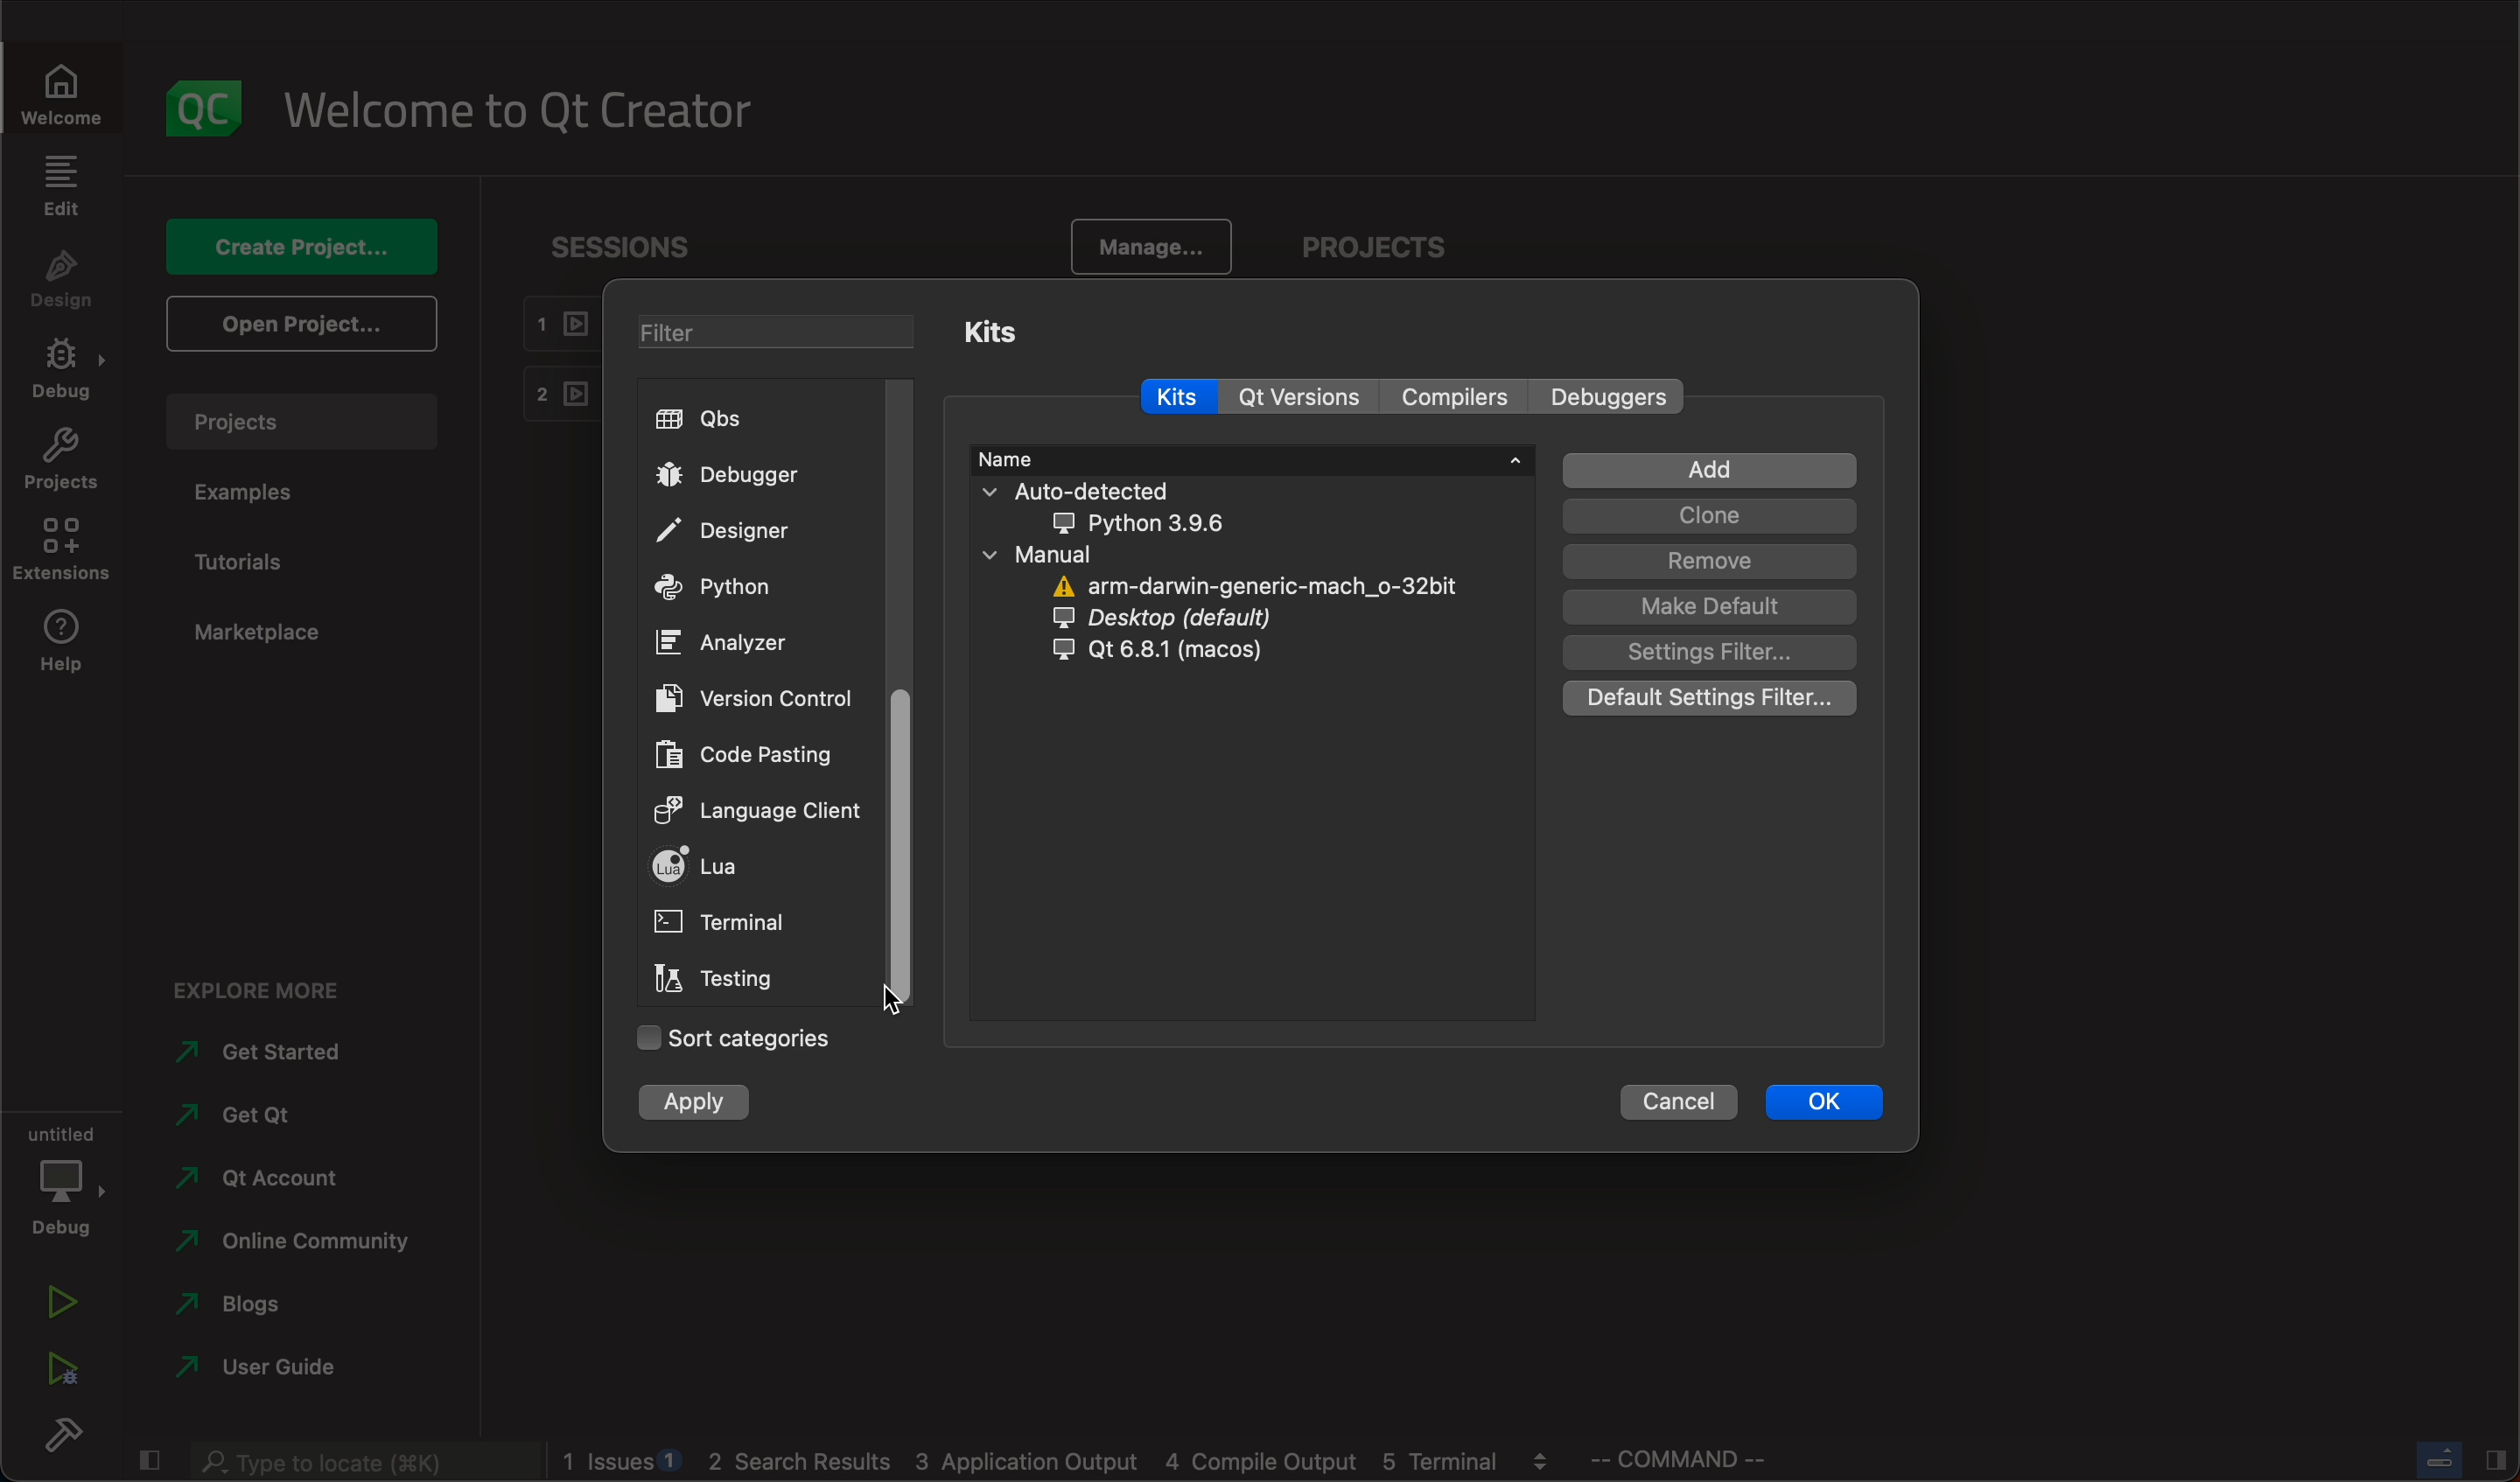 Image resolution: width=2520 pixels, height=1482 pixels. Describe the element at coordinates (1177, 659) in the screenshot. I see `qt` at that location.